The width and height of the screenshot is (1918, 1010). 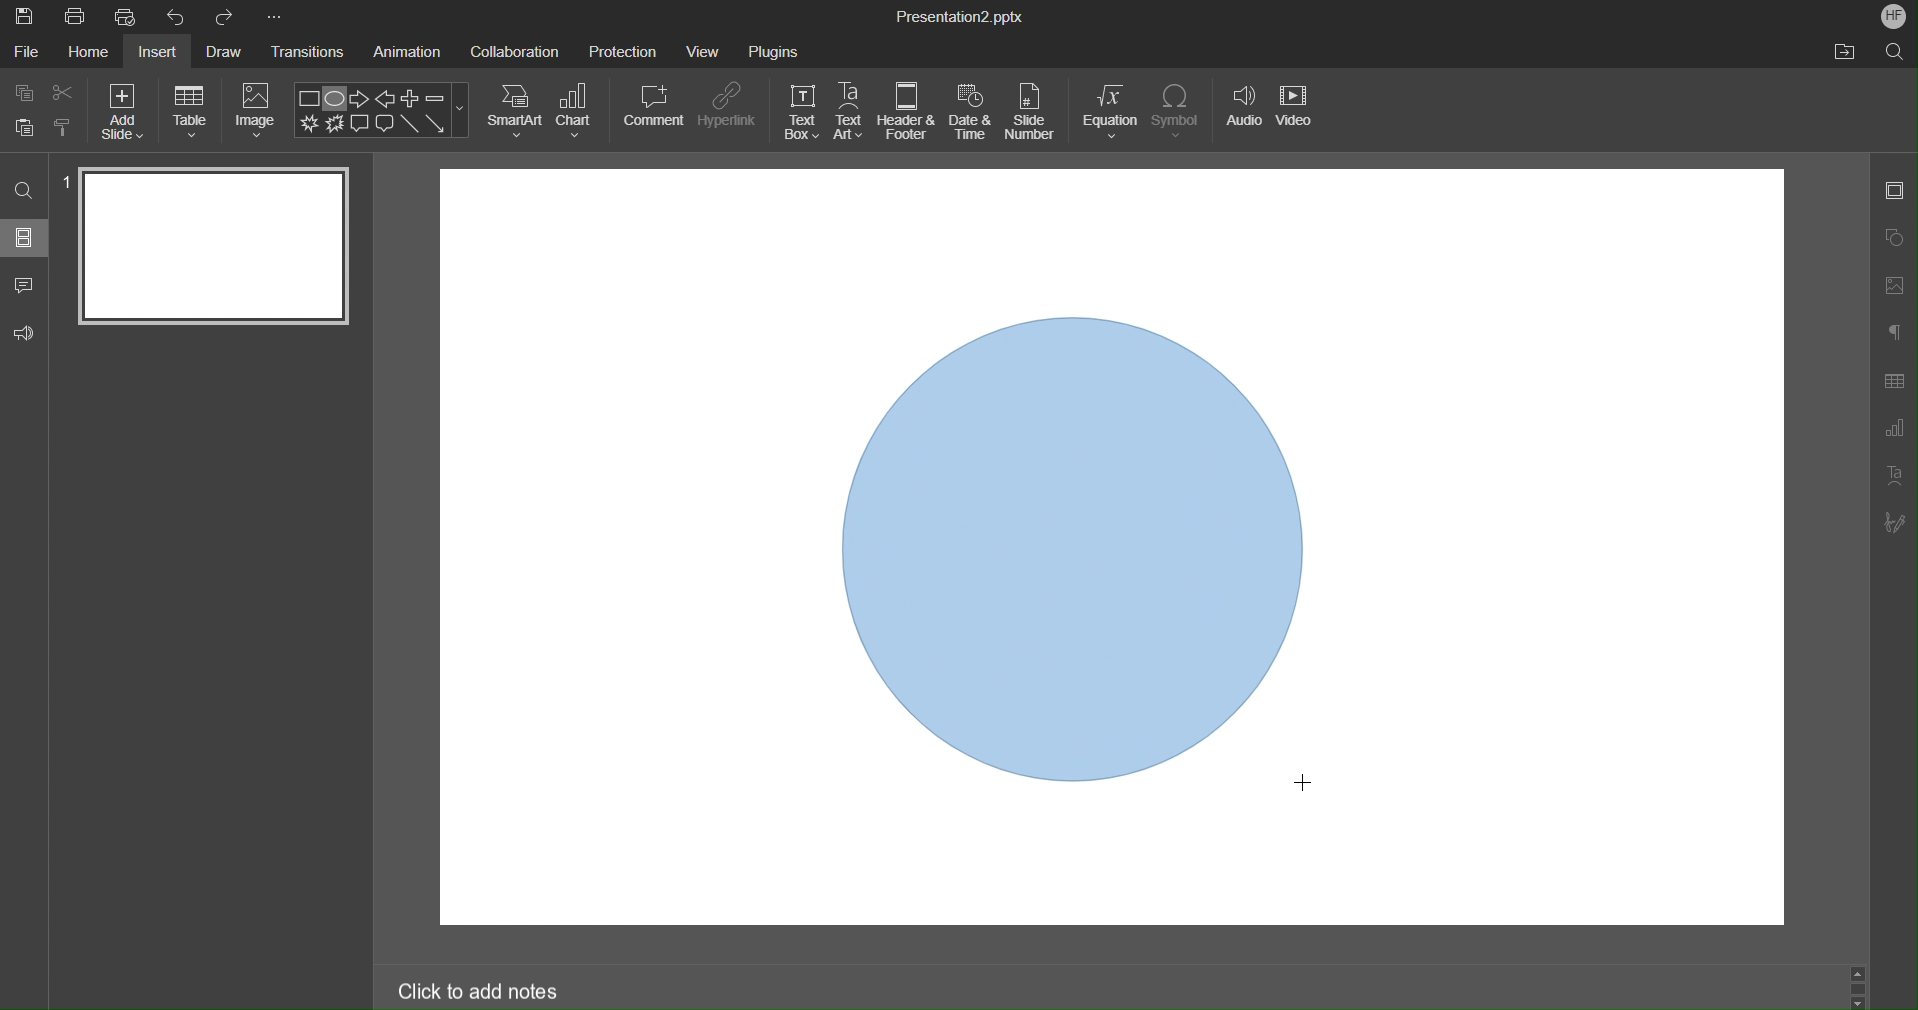 What do you see at coordinates (1085, 869) in the screenshot?
I see `workspace` at bounding box center [1085, 869].